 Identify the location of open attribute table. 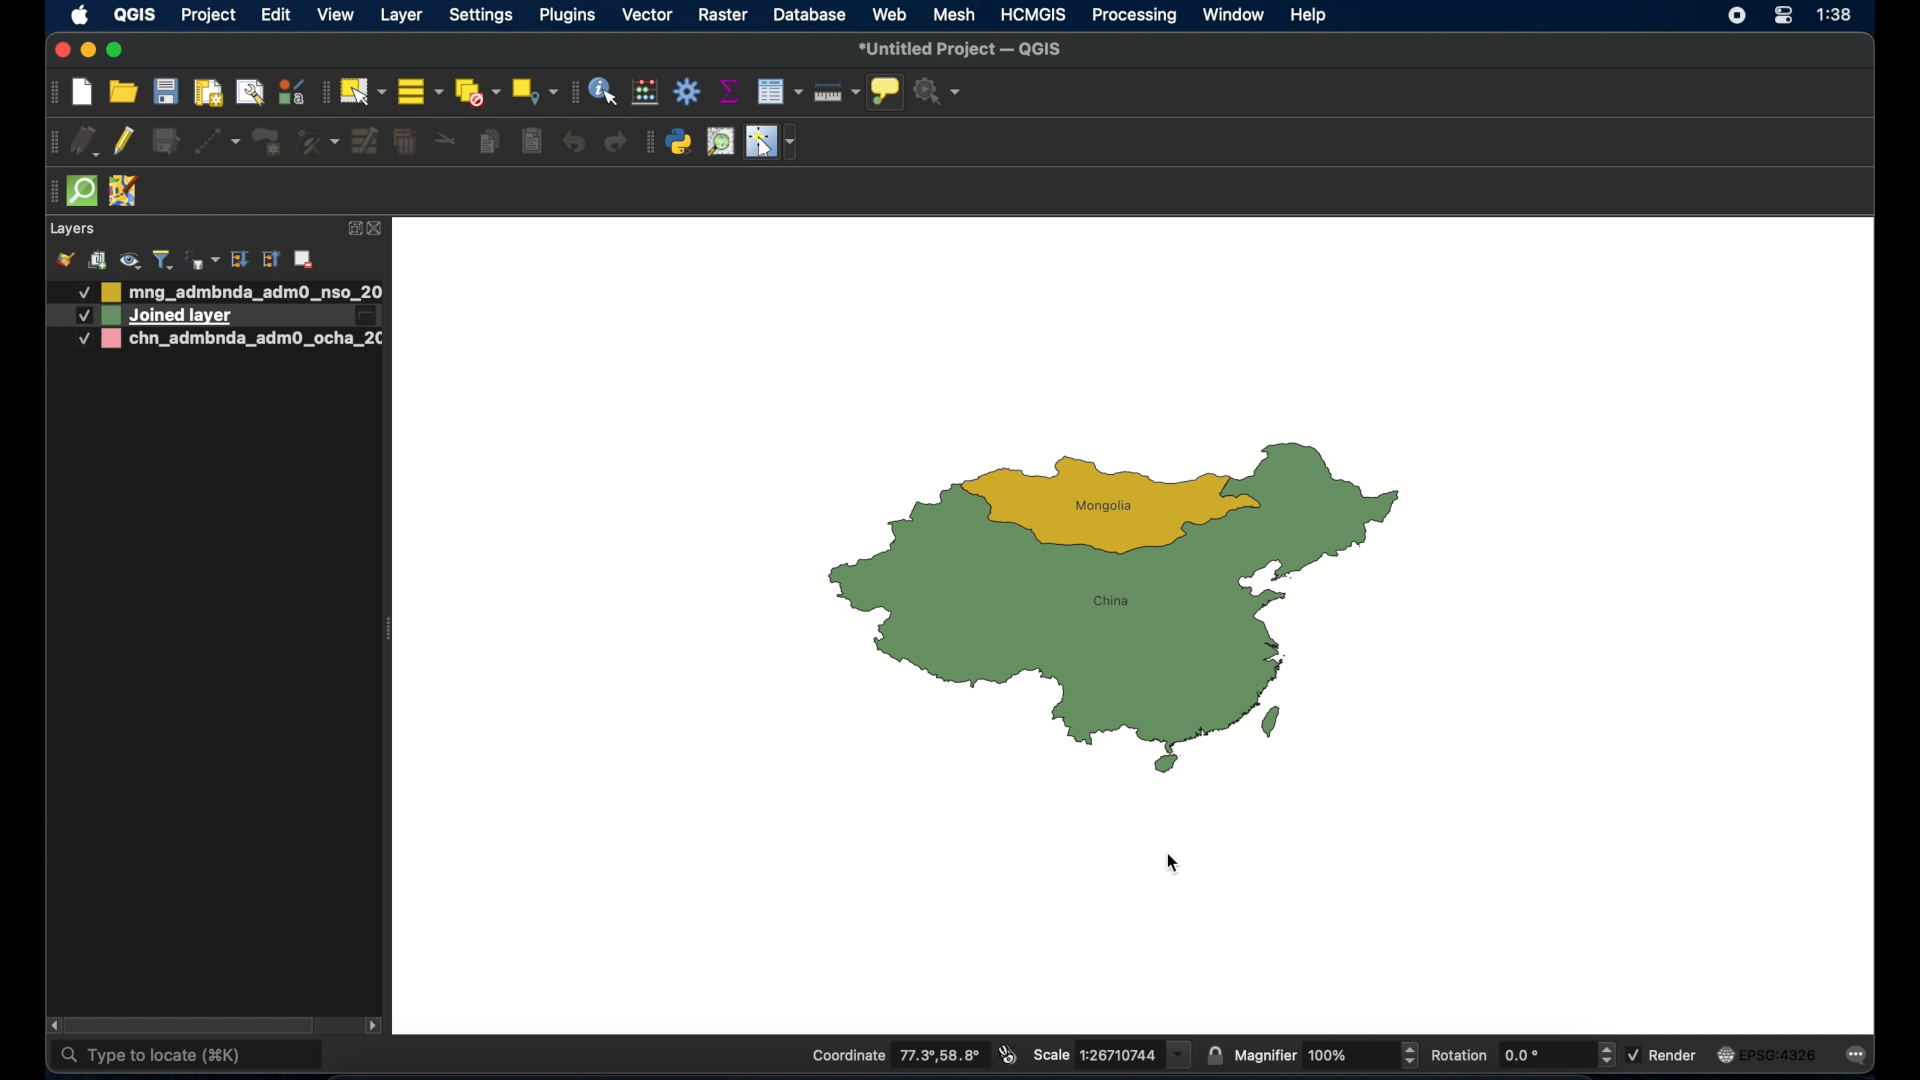
(780, 91).